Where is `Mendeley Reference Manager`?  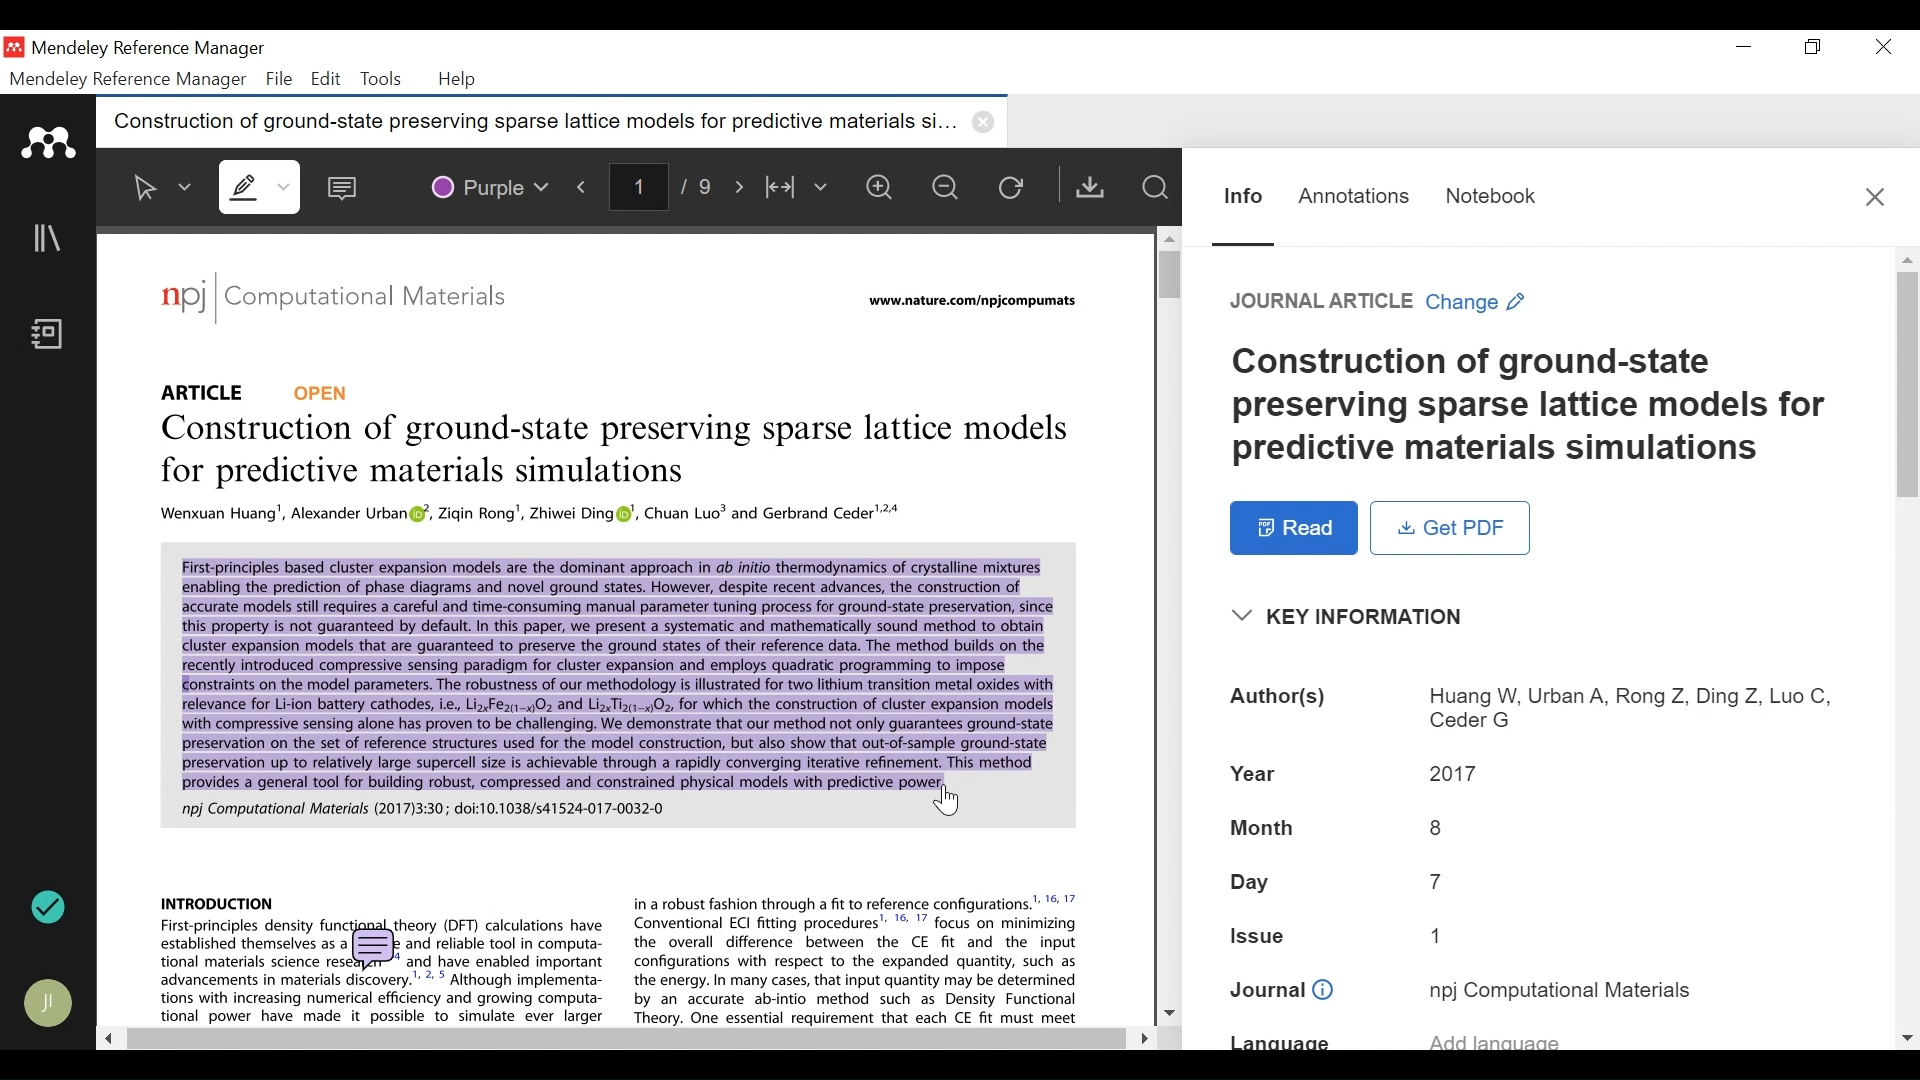
Mendeley Reference Manager is located at coordinates (129, 80).